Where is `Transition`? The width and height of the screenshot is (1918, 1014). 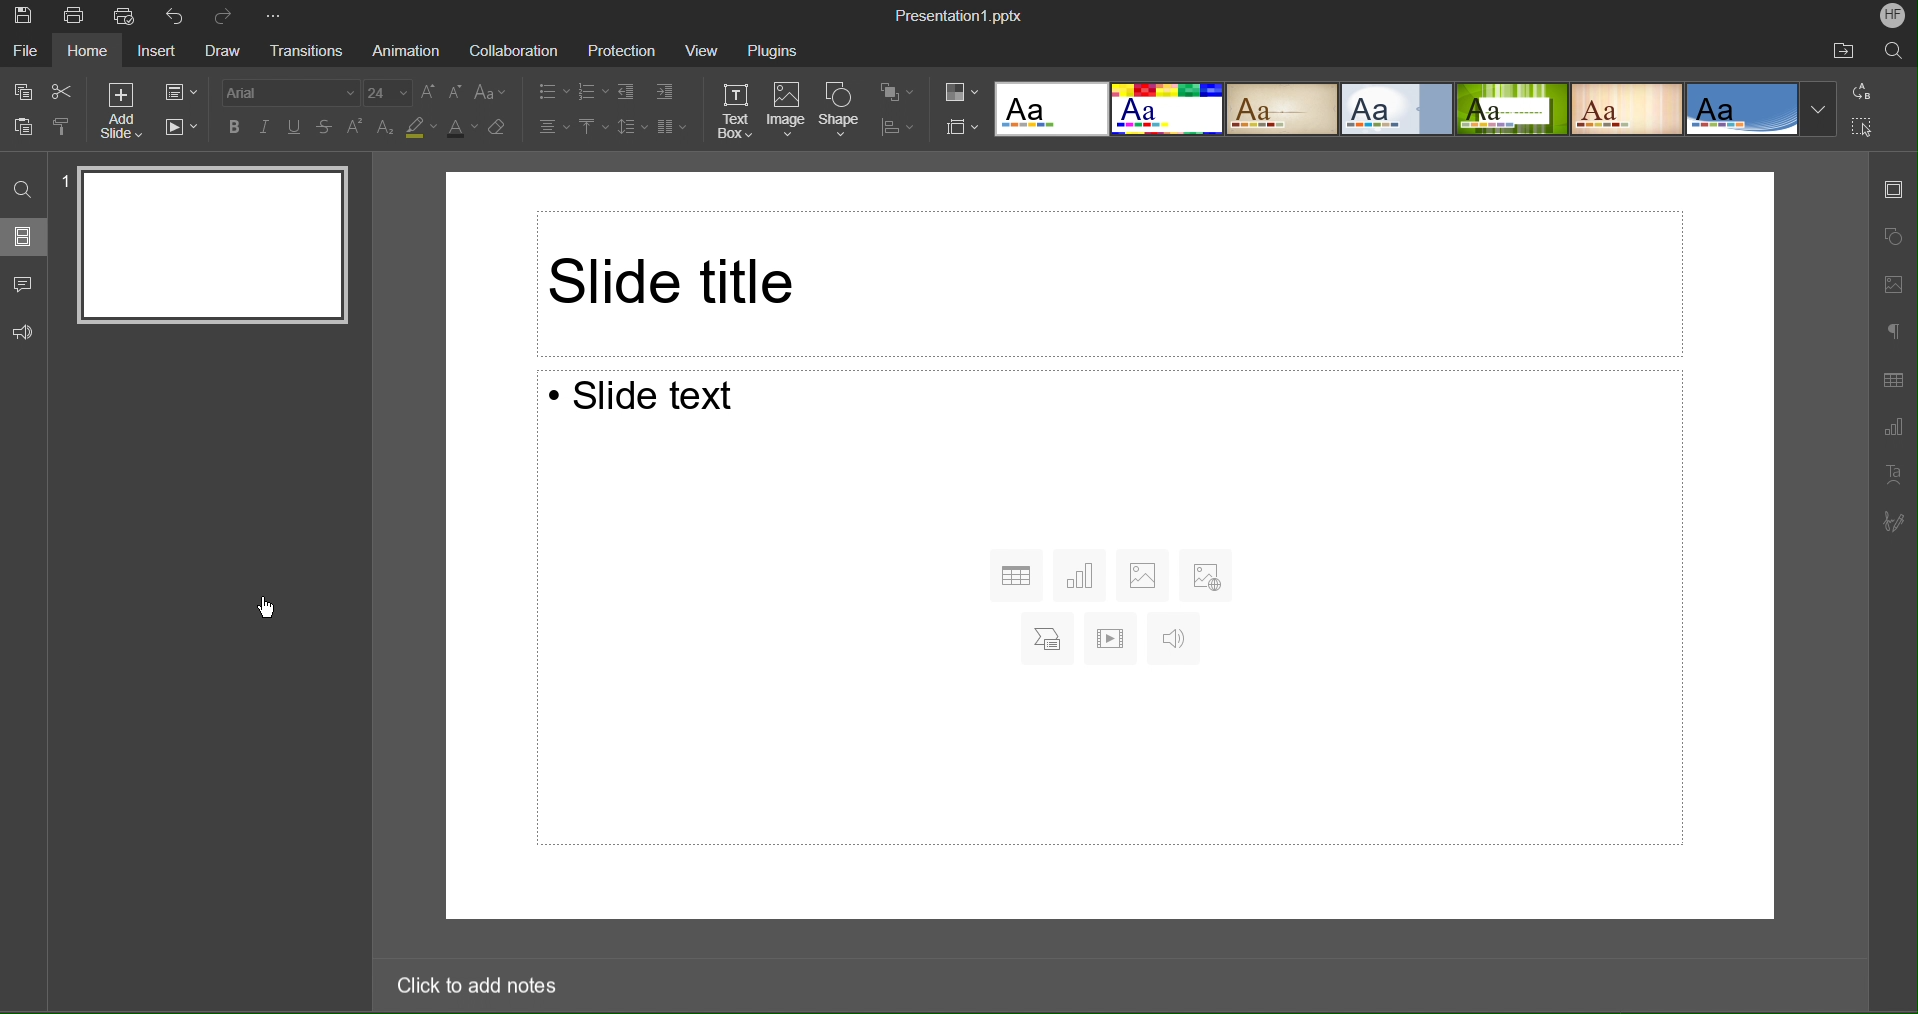 Transition is located at coordinates (301, 52).